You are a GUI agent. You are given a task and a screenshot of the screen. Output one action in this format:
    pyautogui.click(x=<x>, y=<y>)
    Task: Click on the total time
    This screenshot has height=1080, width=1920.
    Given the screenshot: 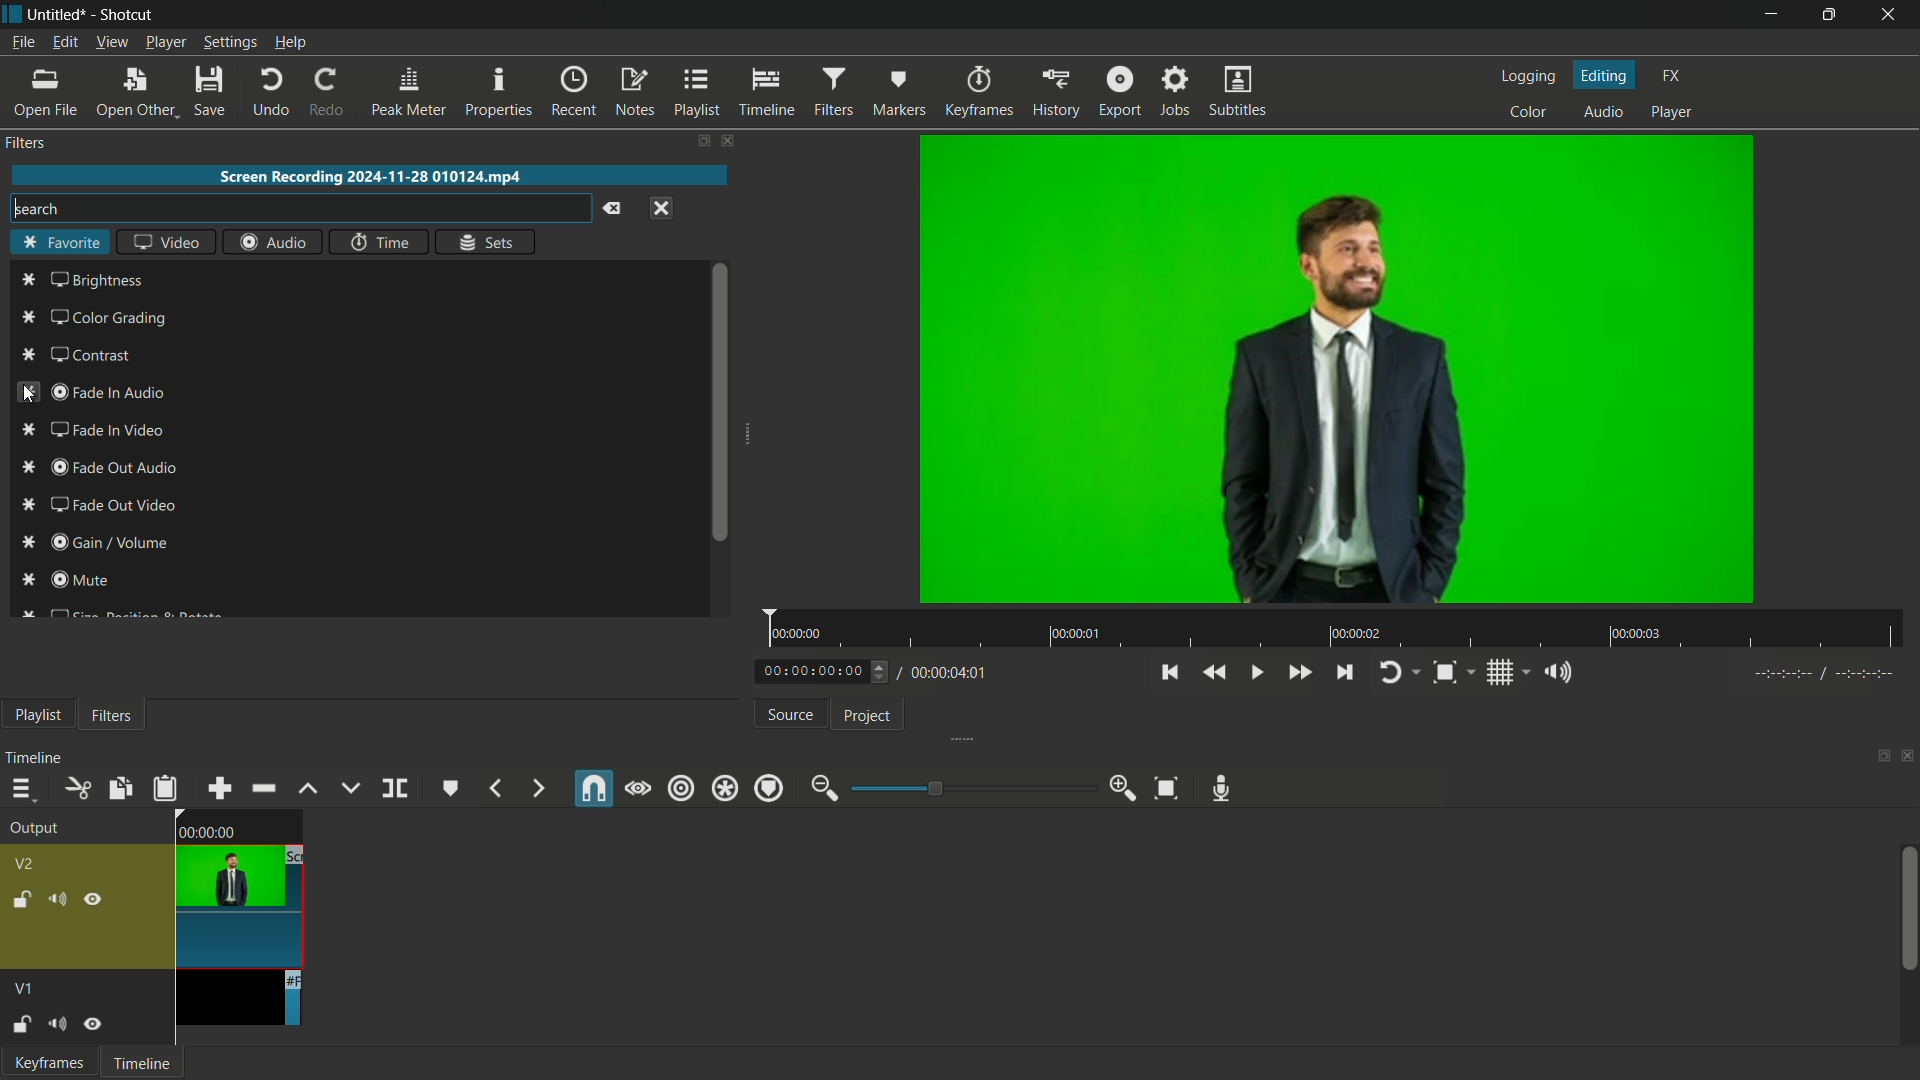 What is the action you would take?
    pyautogui.click(x=945, y=673)
    